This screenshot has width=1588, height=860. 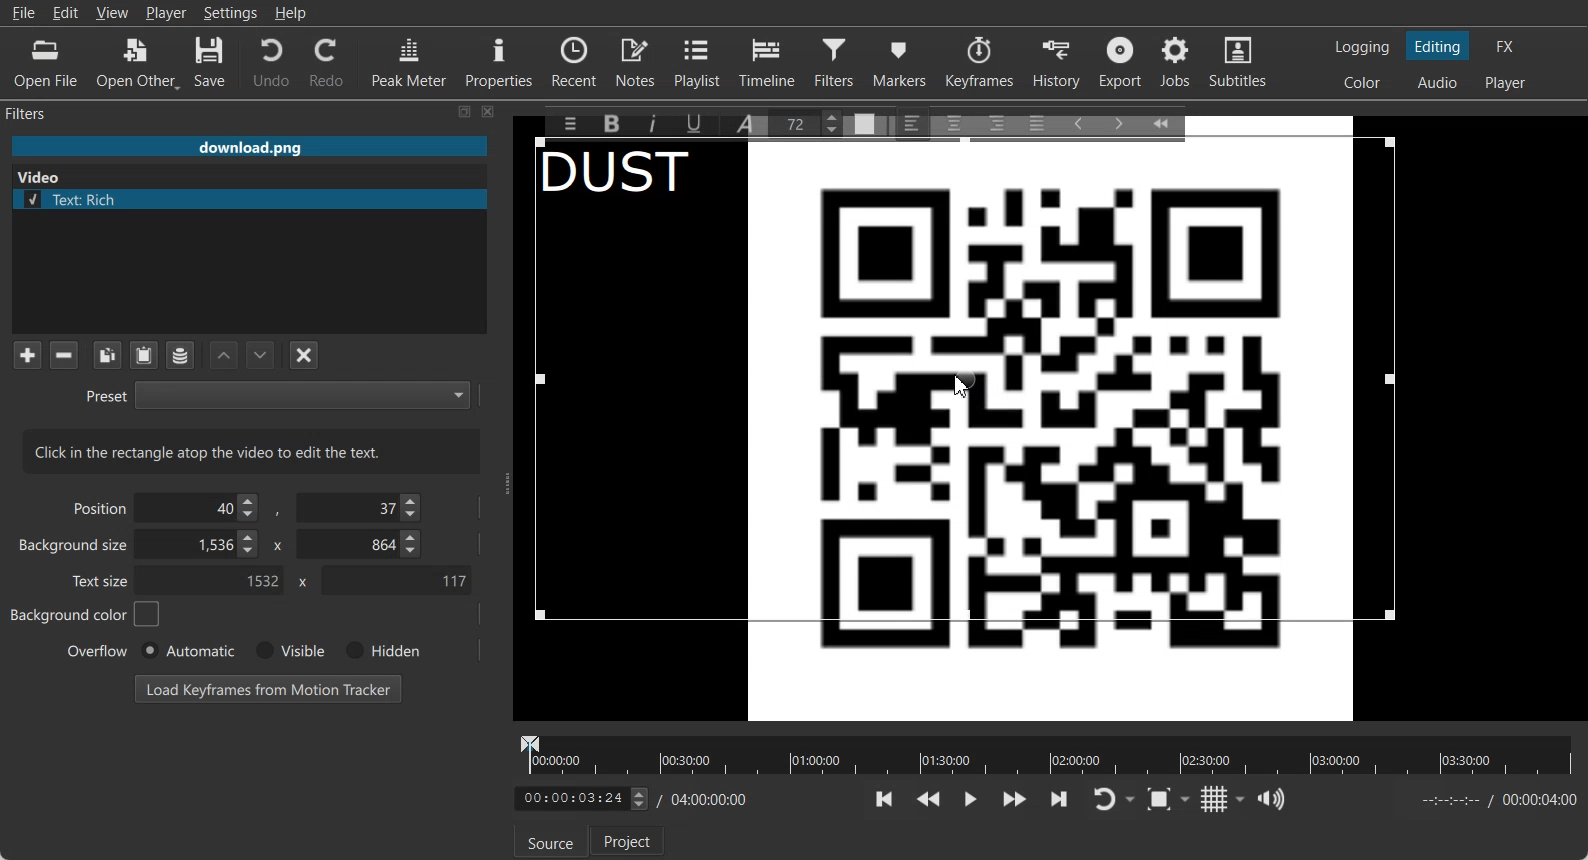 I want to click on Font, so click(x=749, y=122).